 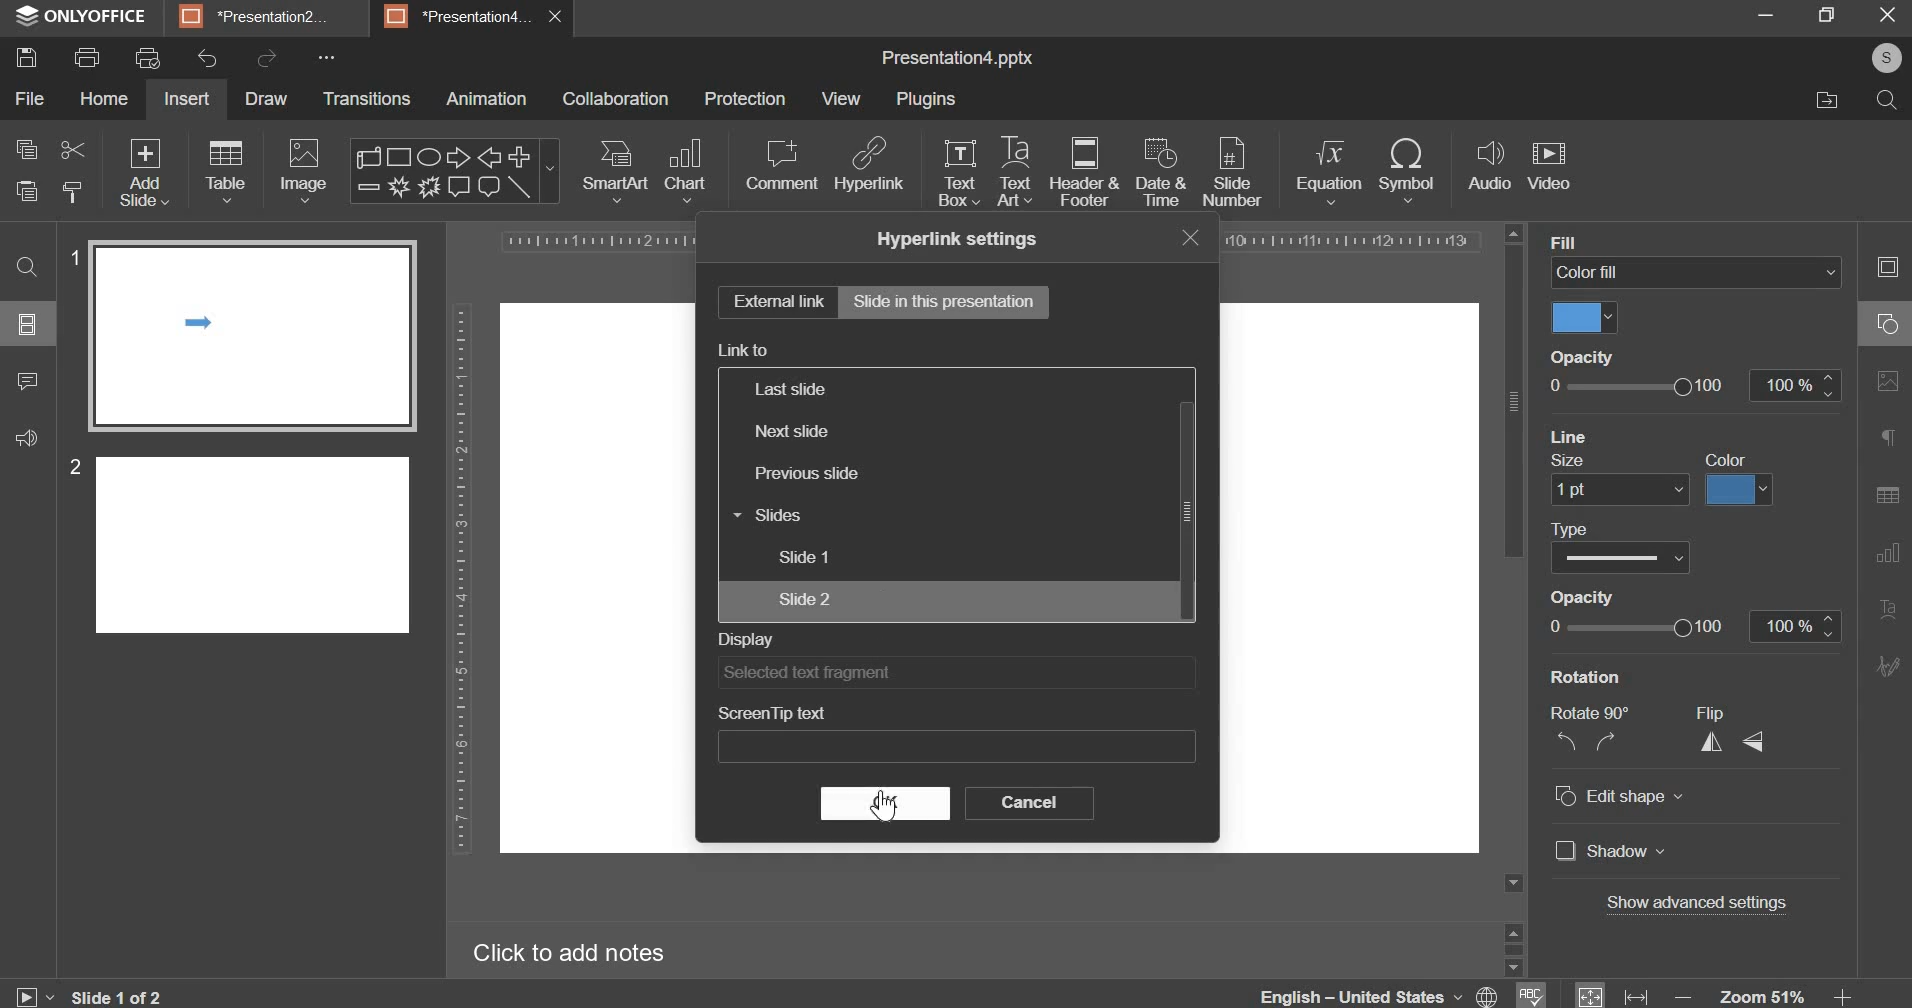 What do you see at coordinates (839, 99) in the screenshot?
I see `view` at bounding box center [839, 99].